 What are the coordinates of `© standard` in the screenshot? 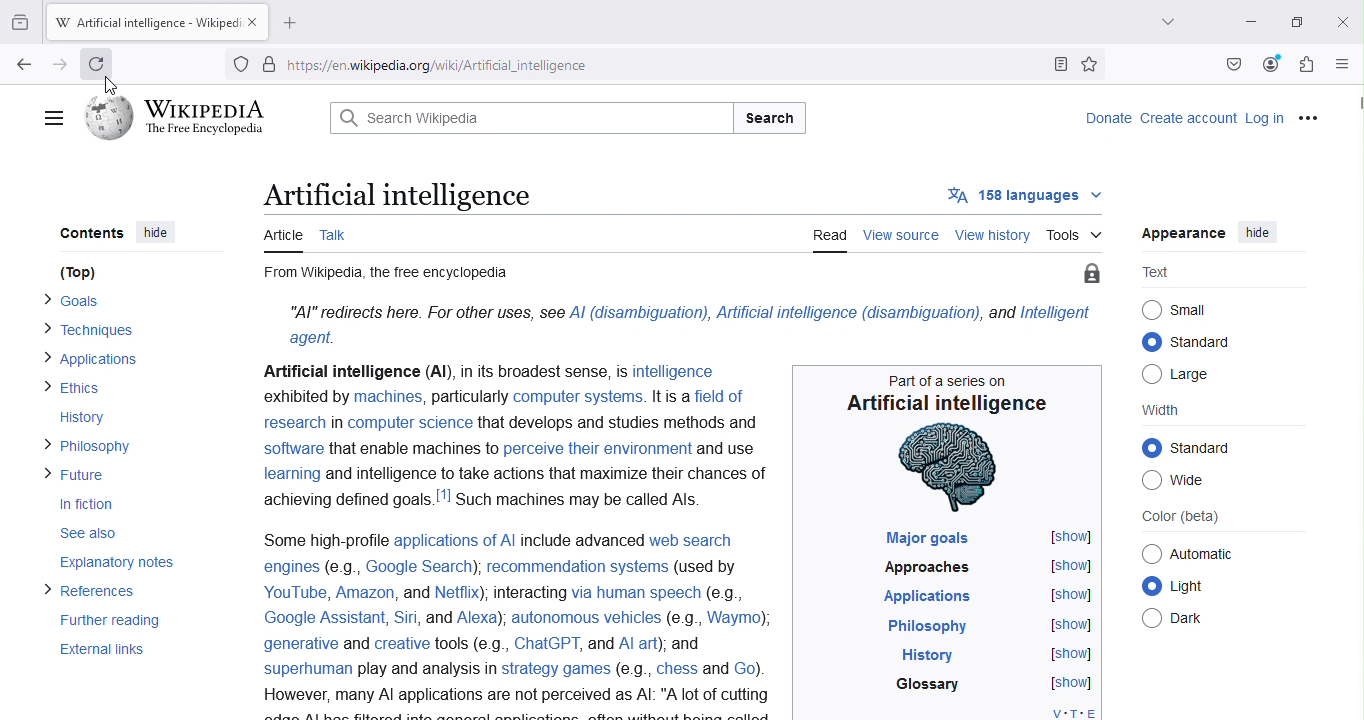 It's located at (1191, 451).